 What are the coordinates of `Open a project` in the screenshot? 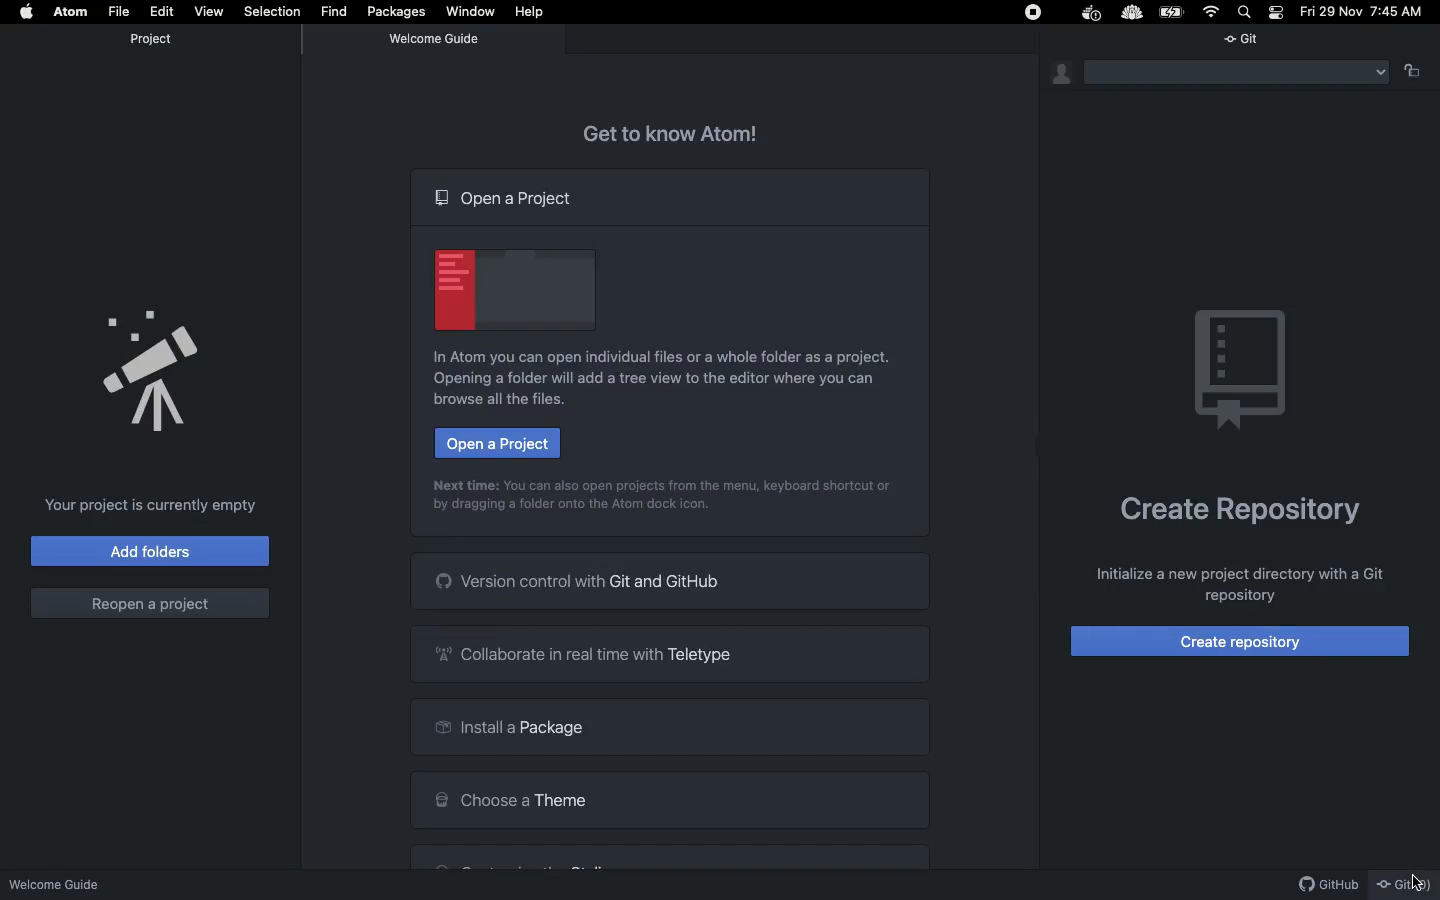 It's located at (509, 201).